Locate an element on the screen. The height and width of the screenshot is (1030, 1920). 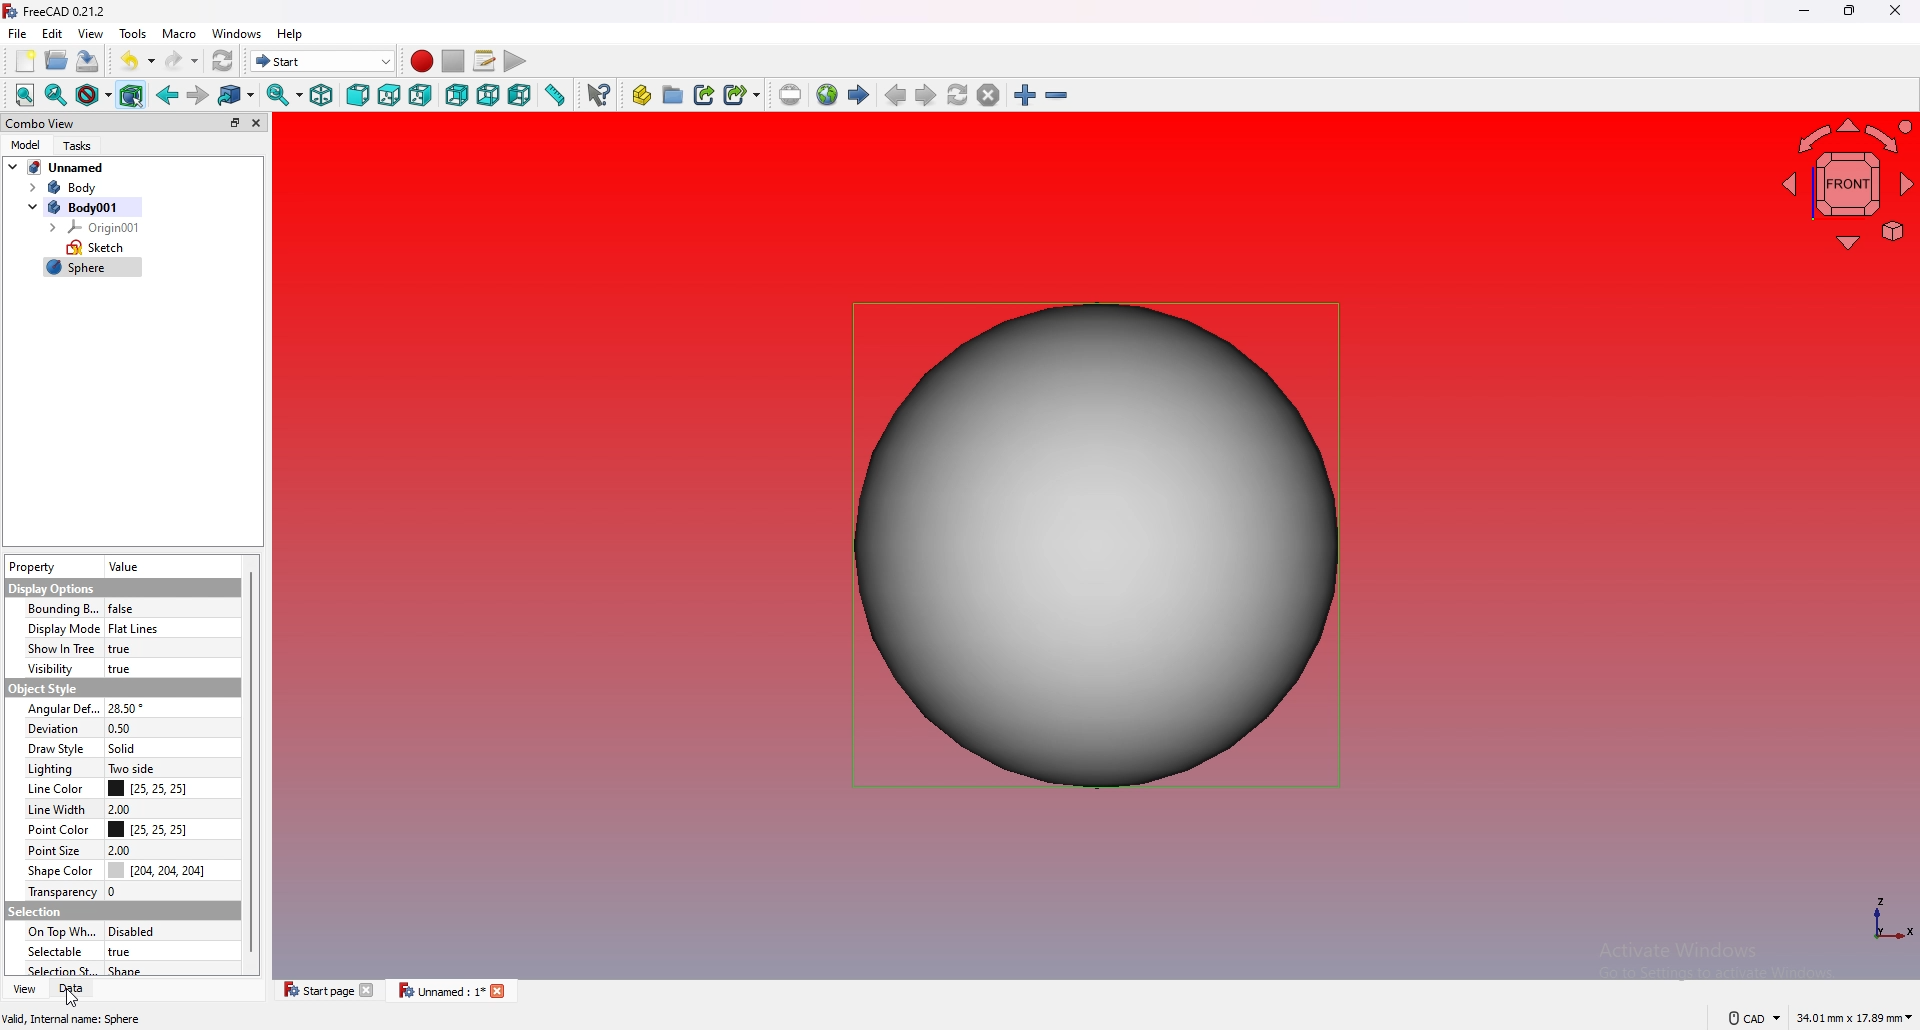
origin001 is located at coordinates (97, 227).